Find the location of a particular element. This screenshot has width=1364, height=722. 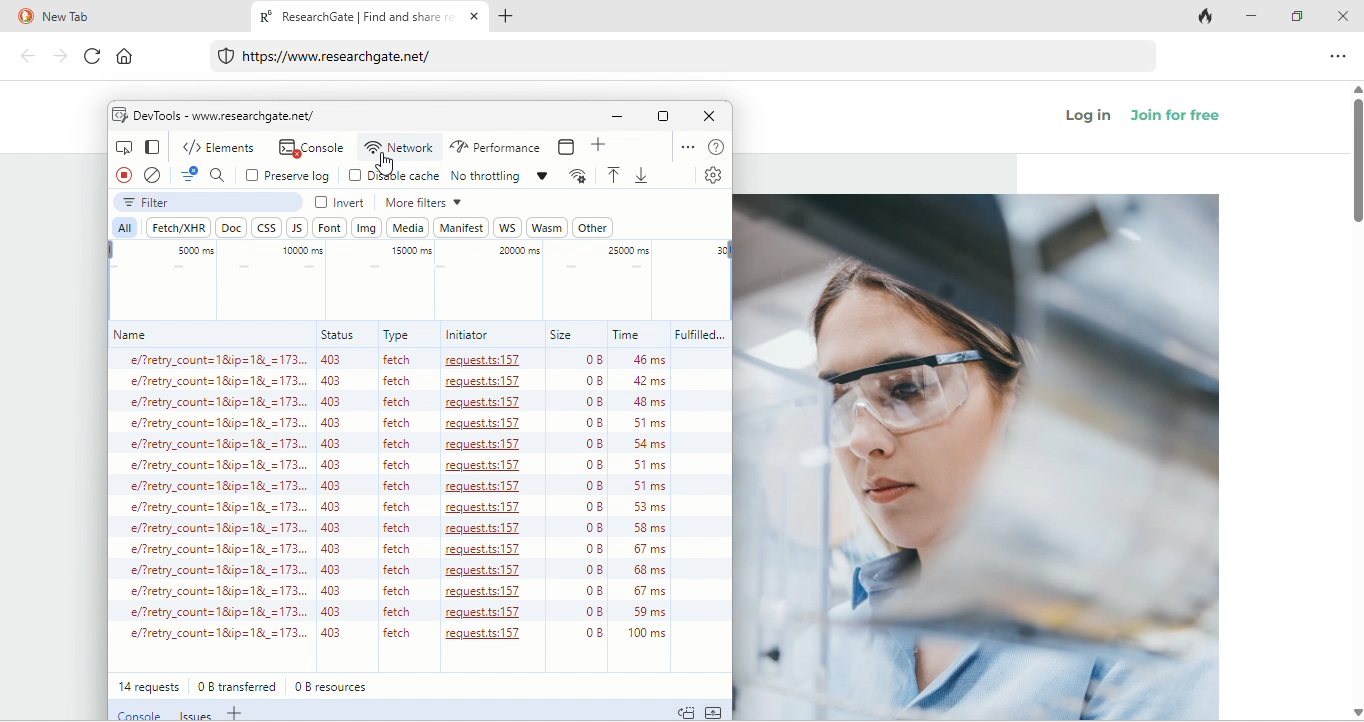

all names is located at coordinates (208, 508).